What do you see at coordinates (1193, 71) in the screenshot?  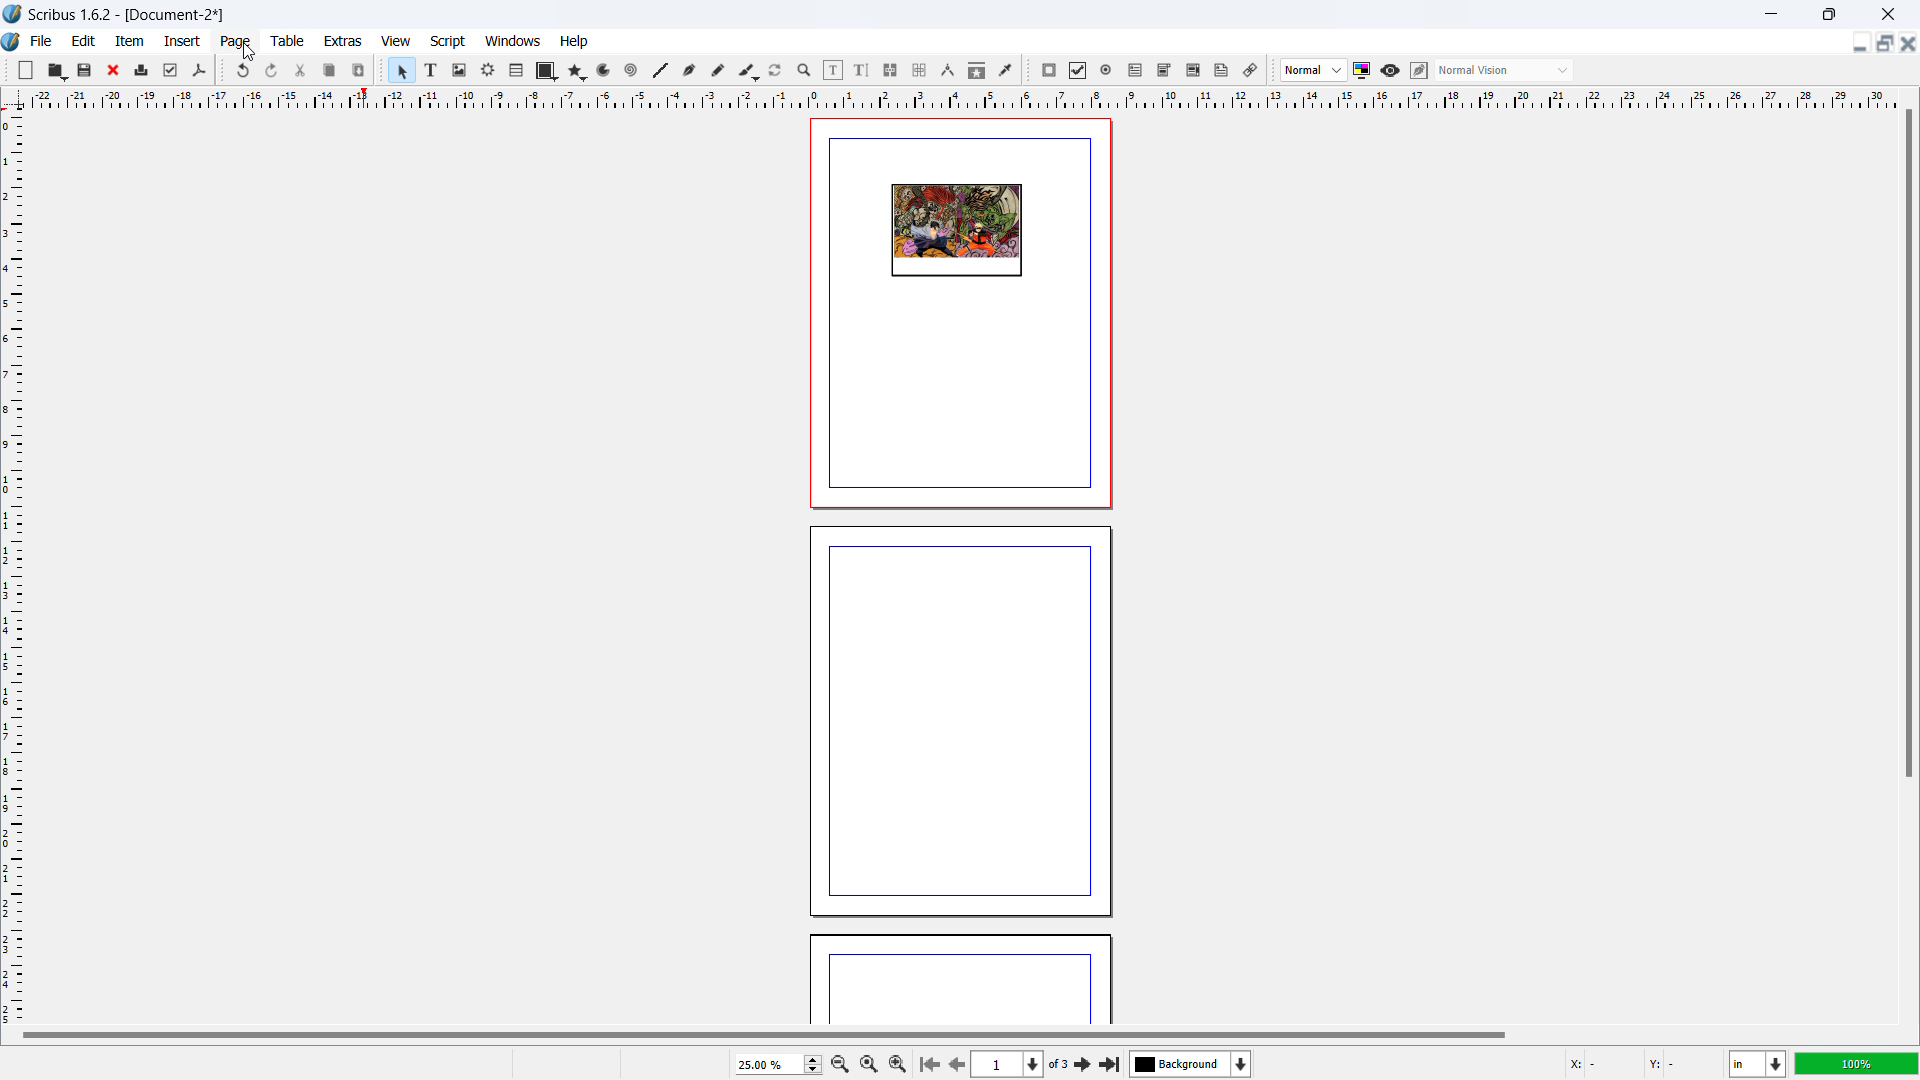 I see `pdf list box` at bounding box center [1193, 71].